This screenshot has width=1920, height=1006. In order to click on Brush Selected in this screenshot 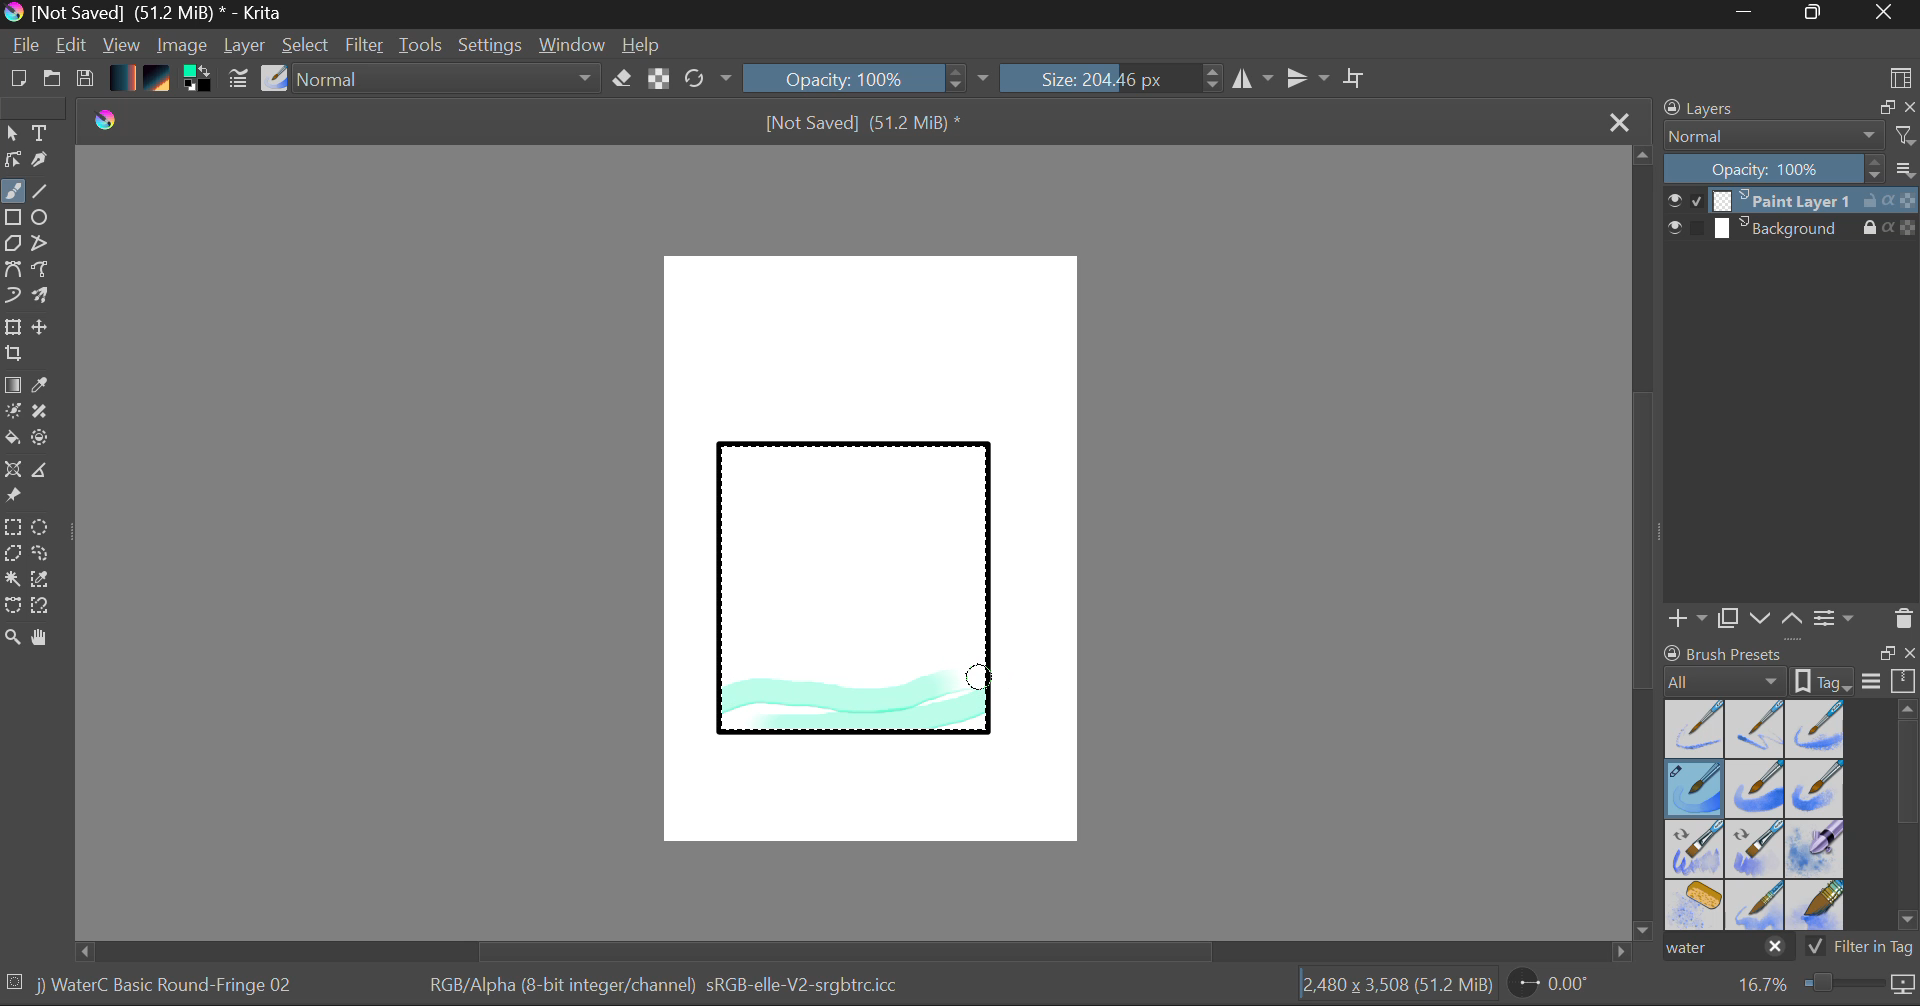, I will do `click(1696, 790)`.